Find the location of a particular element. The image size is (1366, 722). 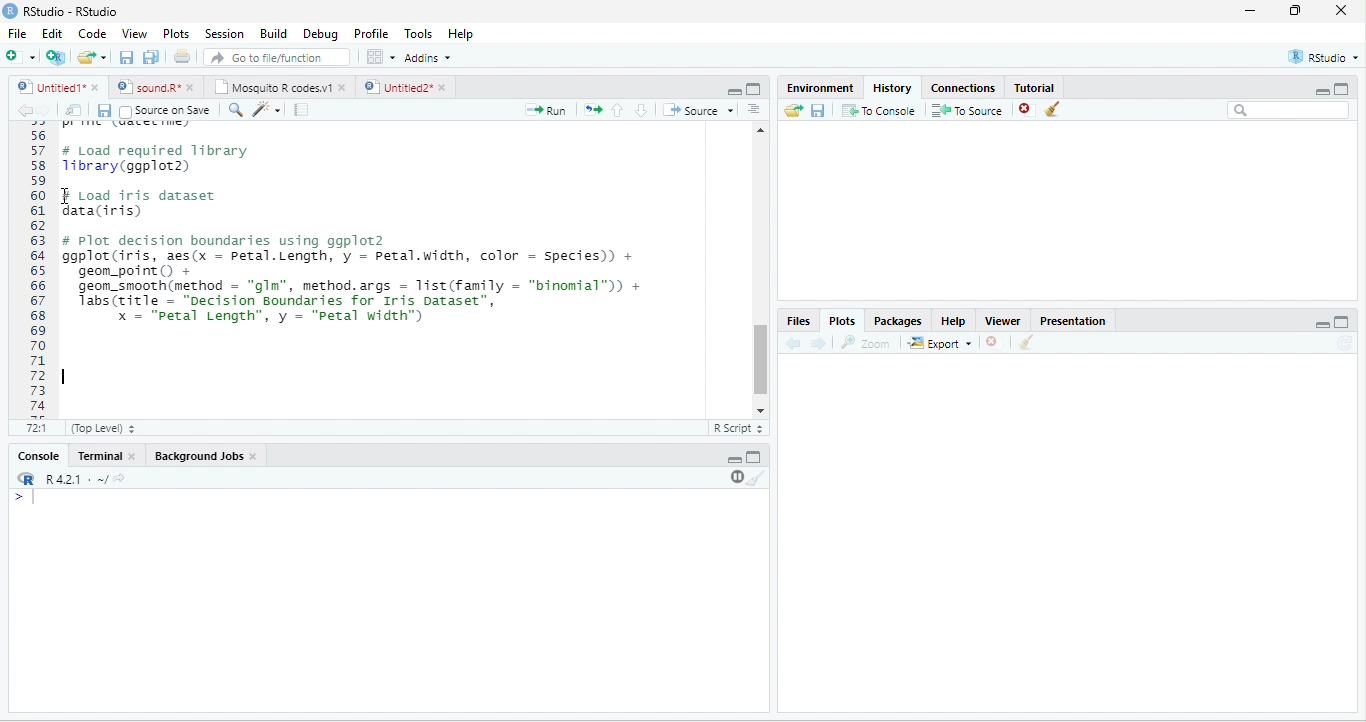

search is located at coordinates (234, 110).